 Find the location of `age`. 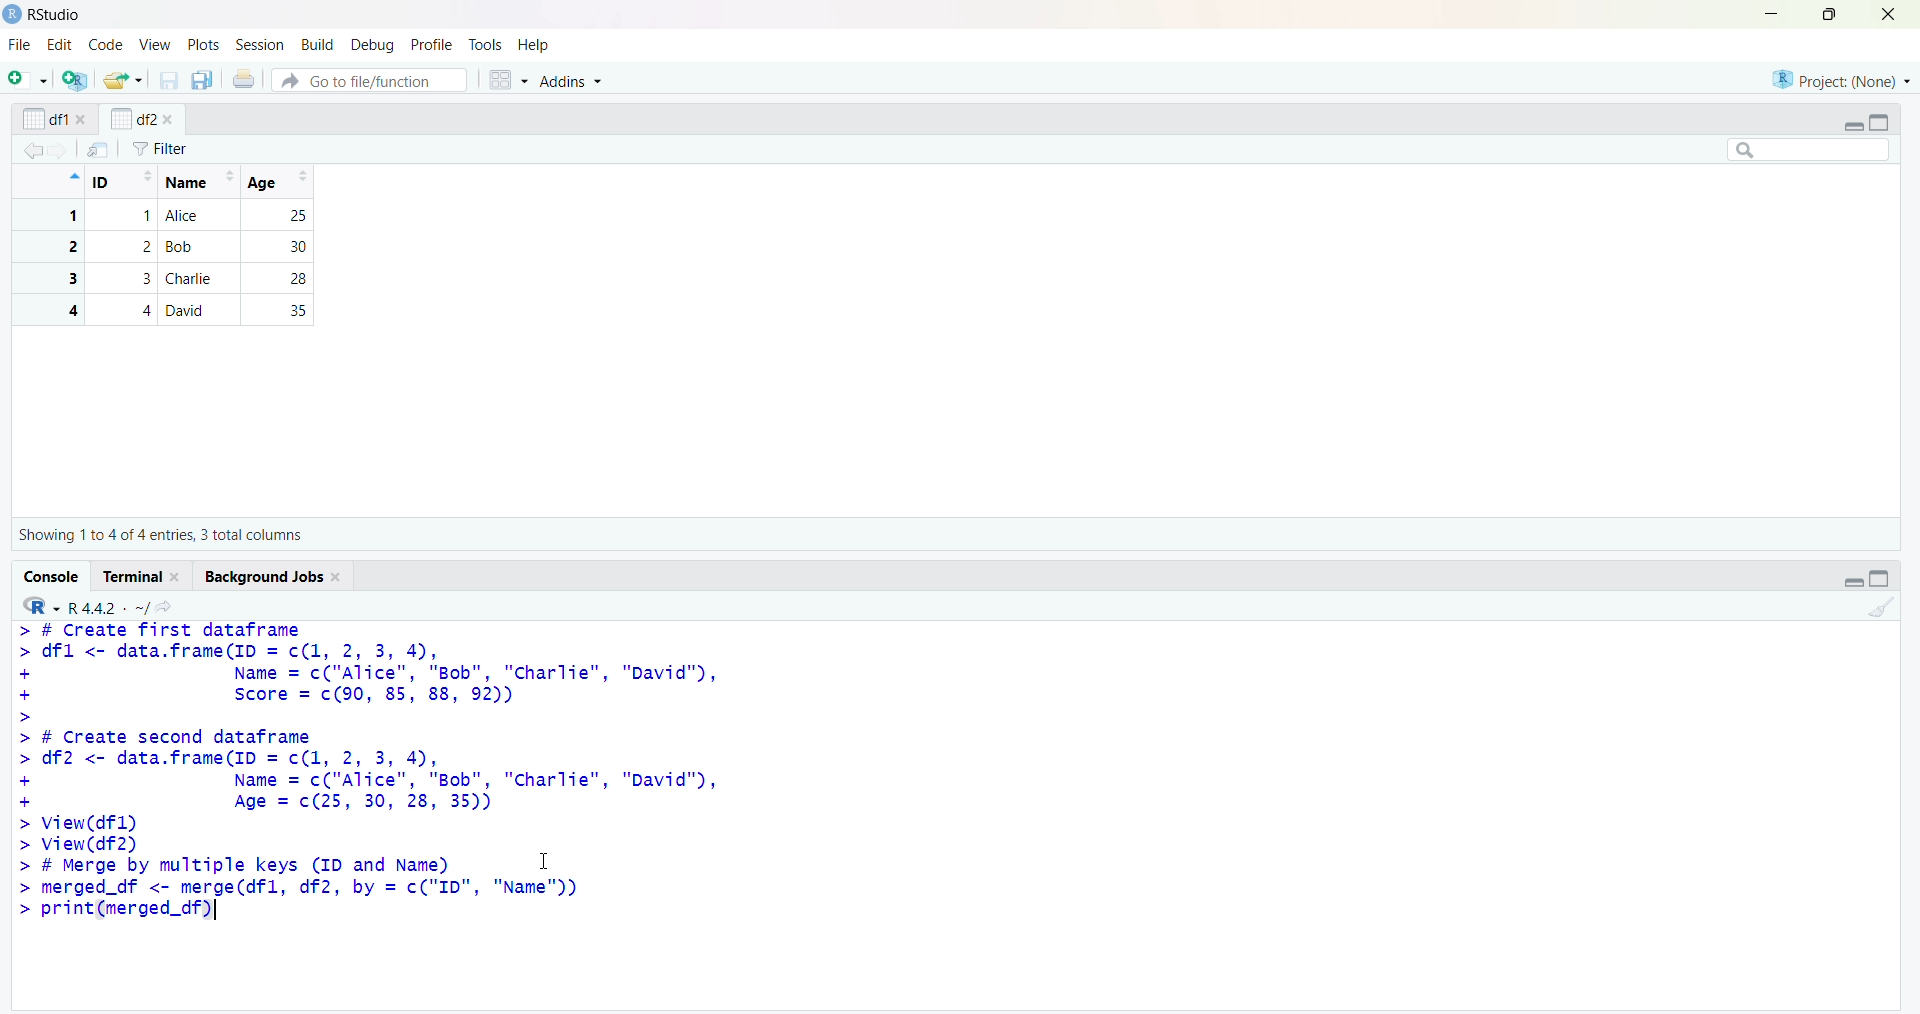

age is located at coordinates (282, 182).